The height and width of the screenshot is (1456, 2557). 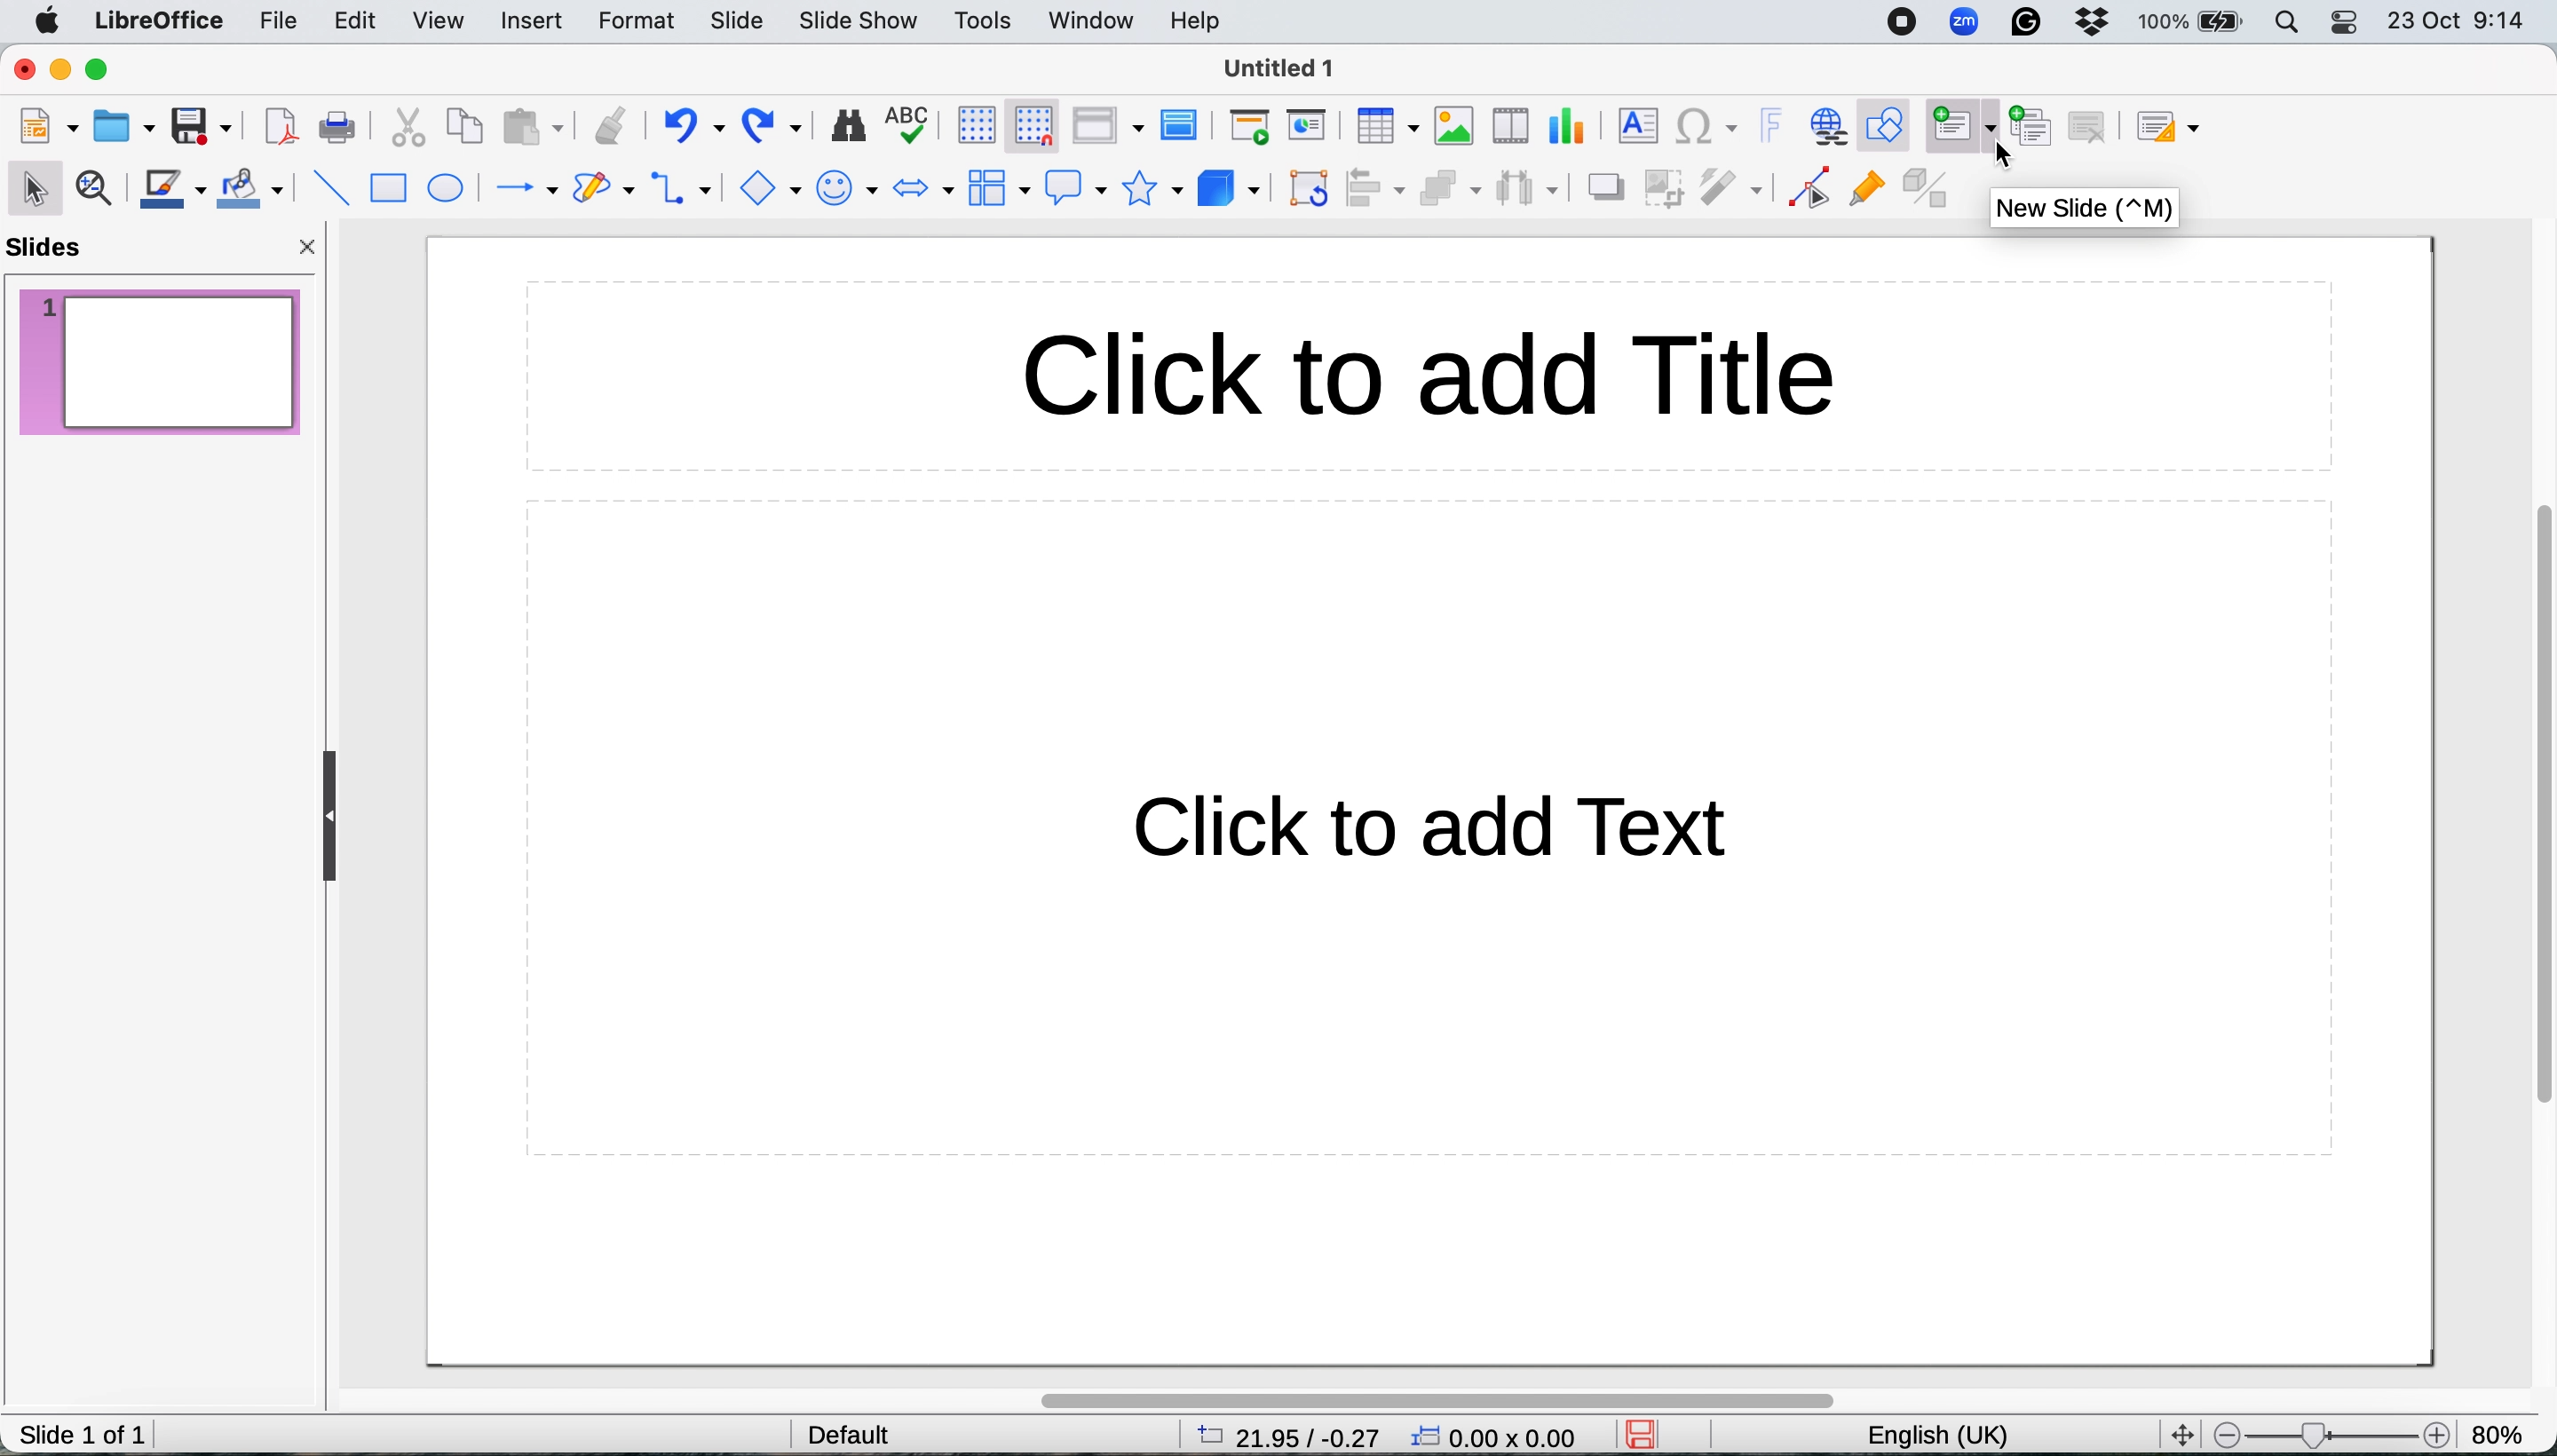 I want to click on curves and polygons, so click(x=603, y=190).